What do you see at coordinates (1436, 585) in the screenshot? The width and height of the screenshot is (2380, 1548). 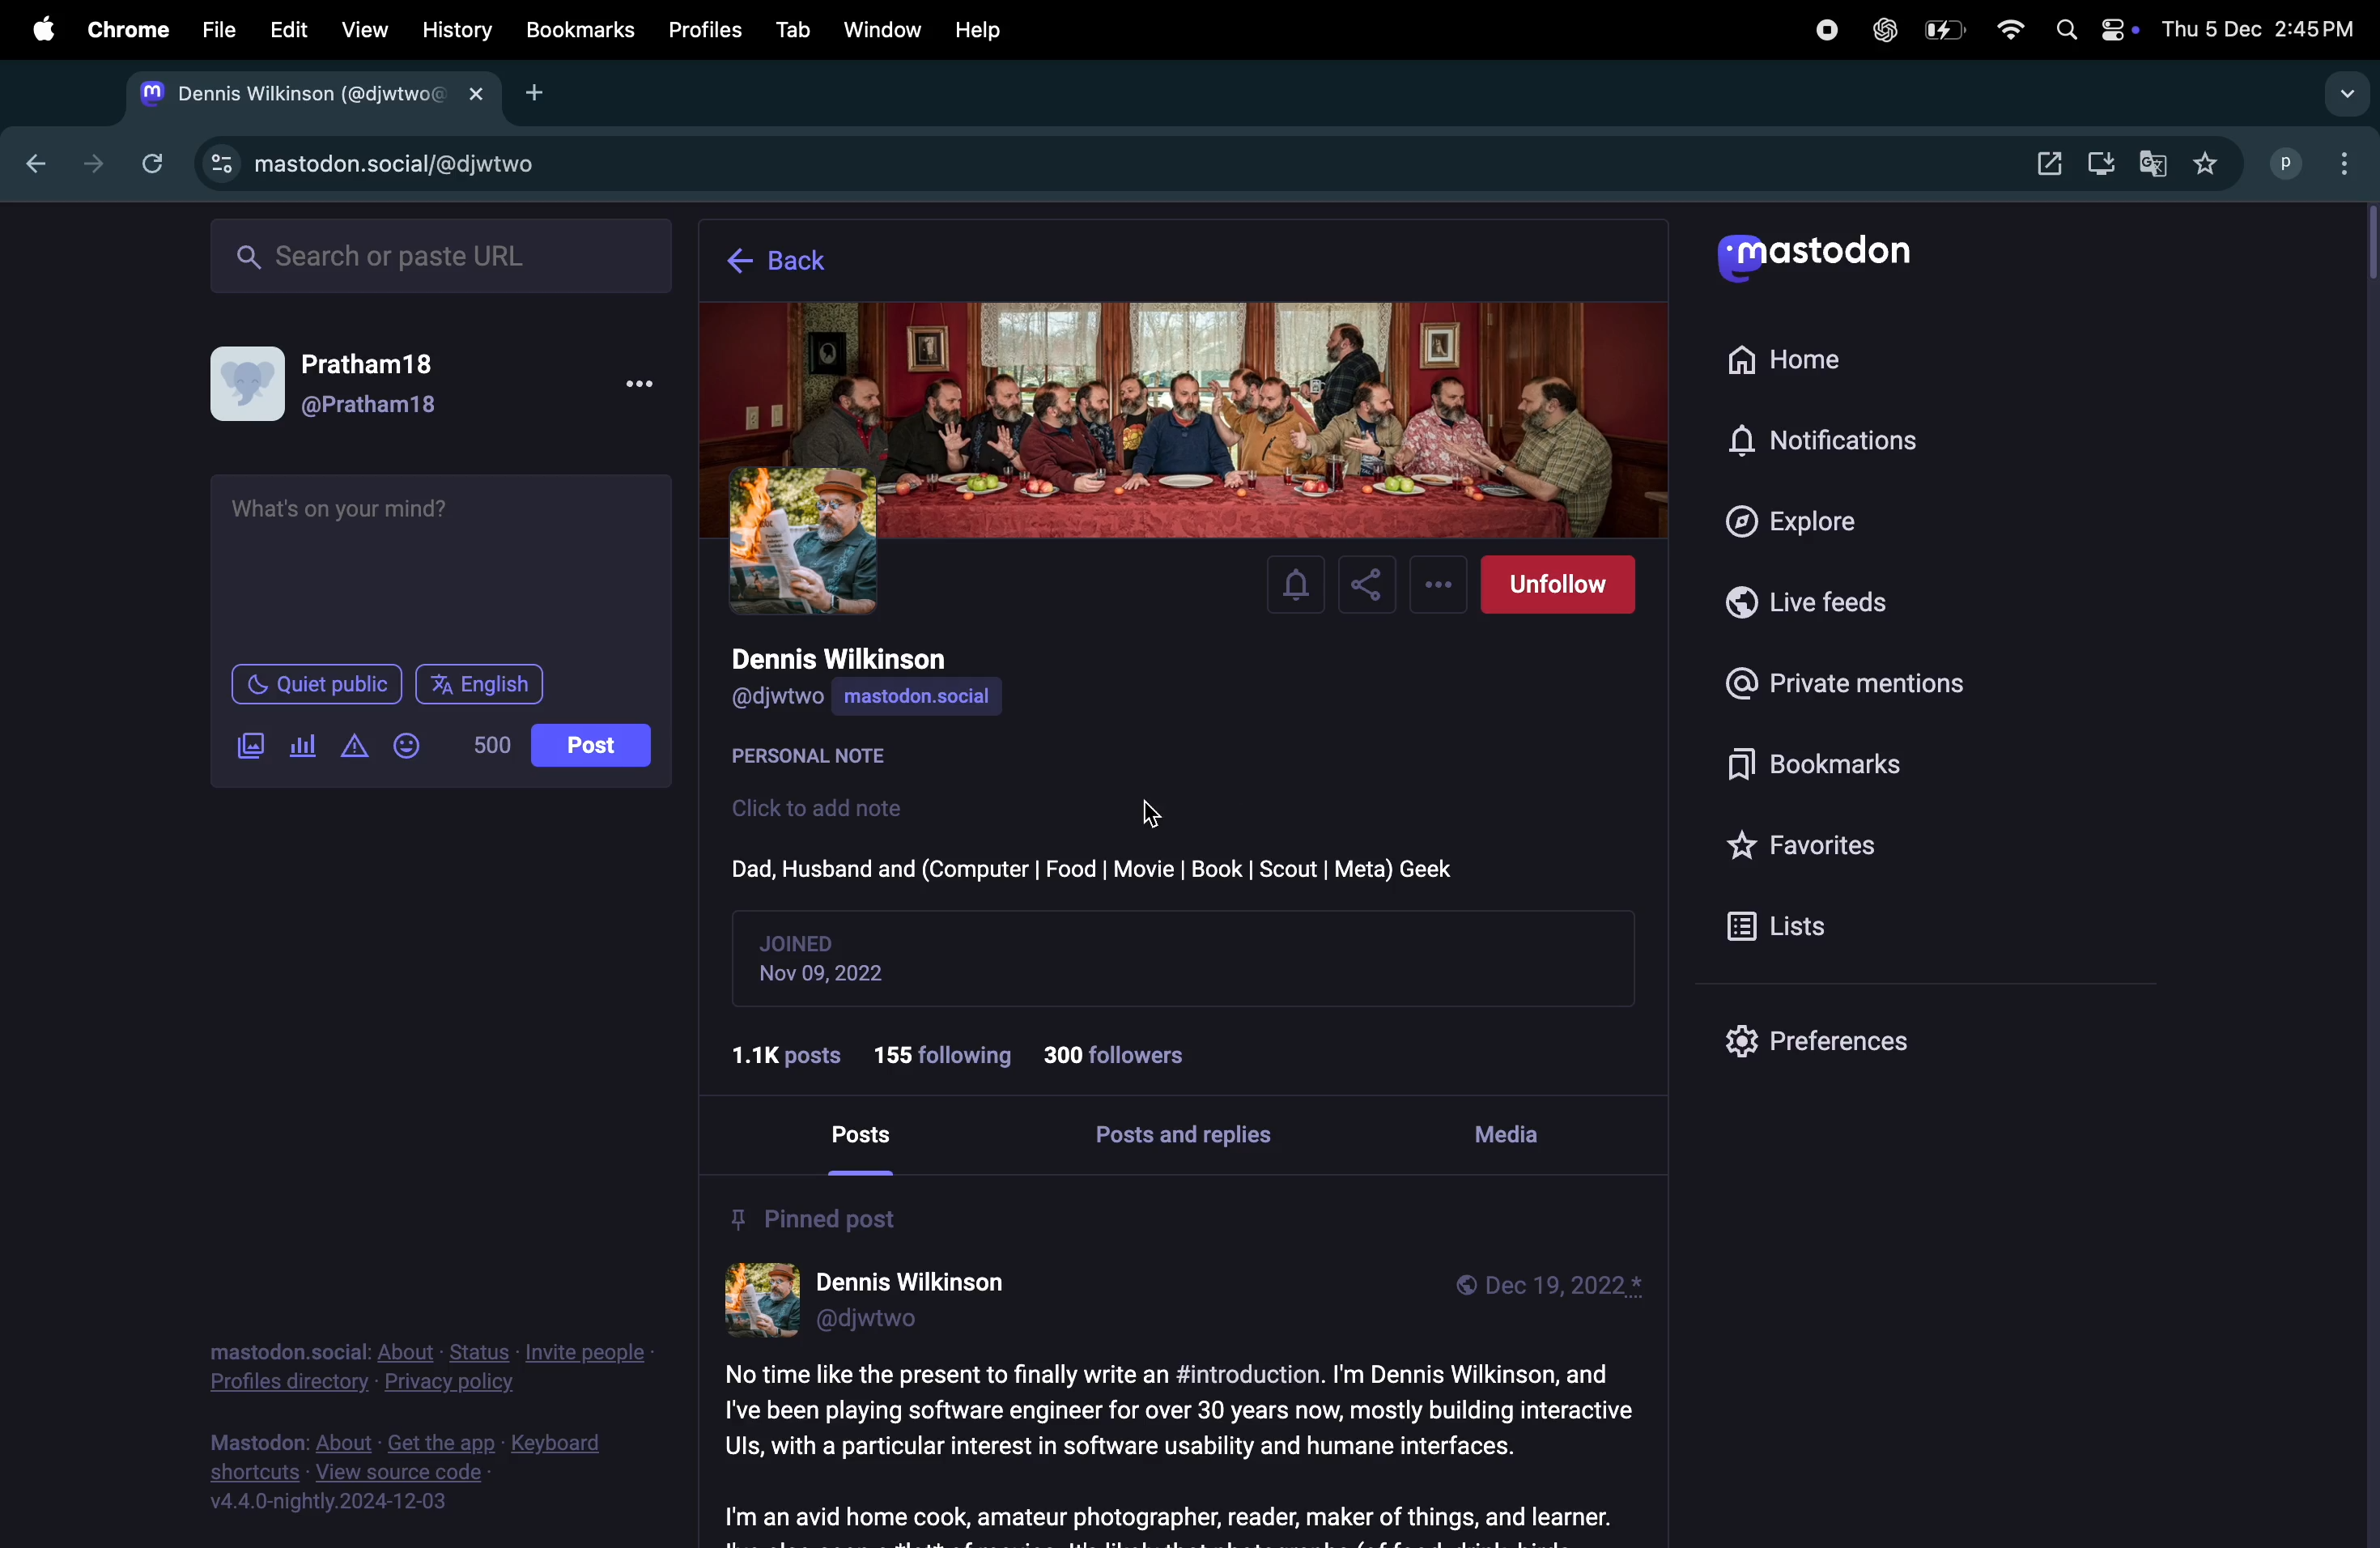 I see `more options` at bounding box center [1436, 585].